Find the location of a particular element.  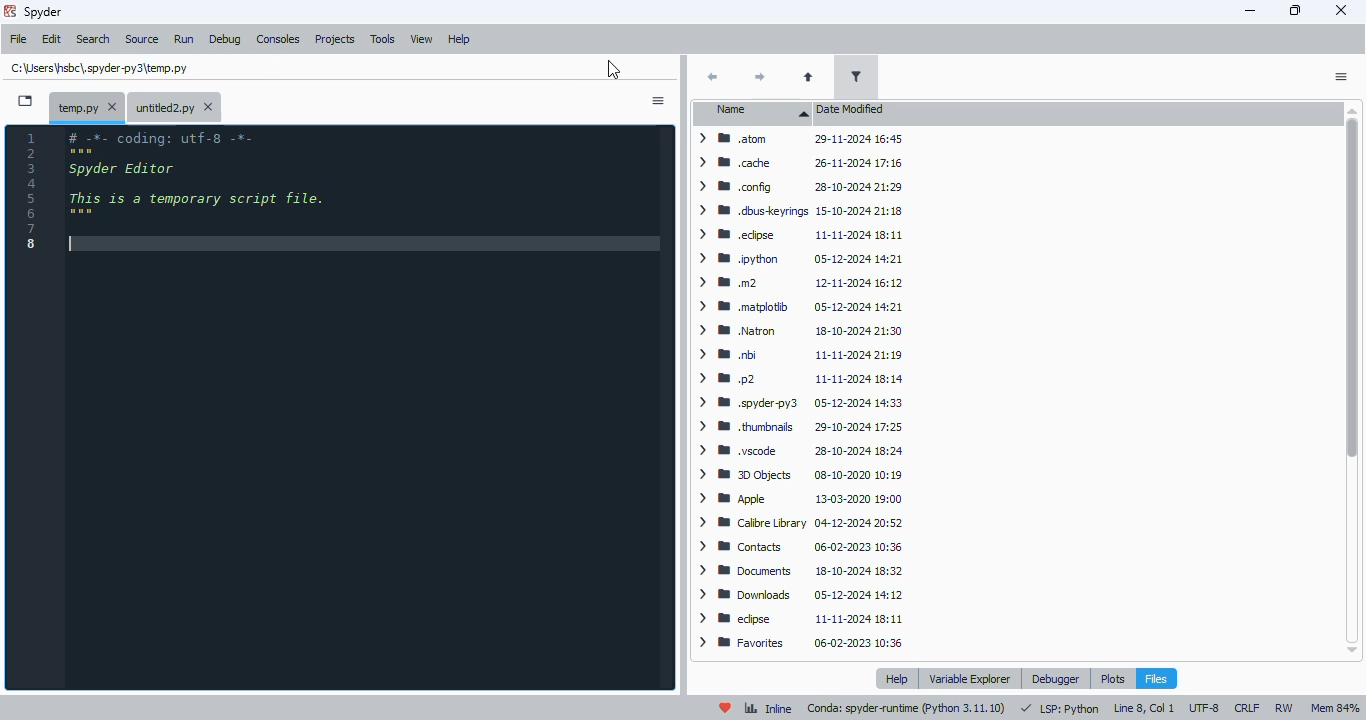

> B .spyderpy3 05-12-2024 14:33 is located at coordinates (797, 401).